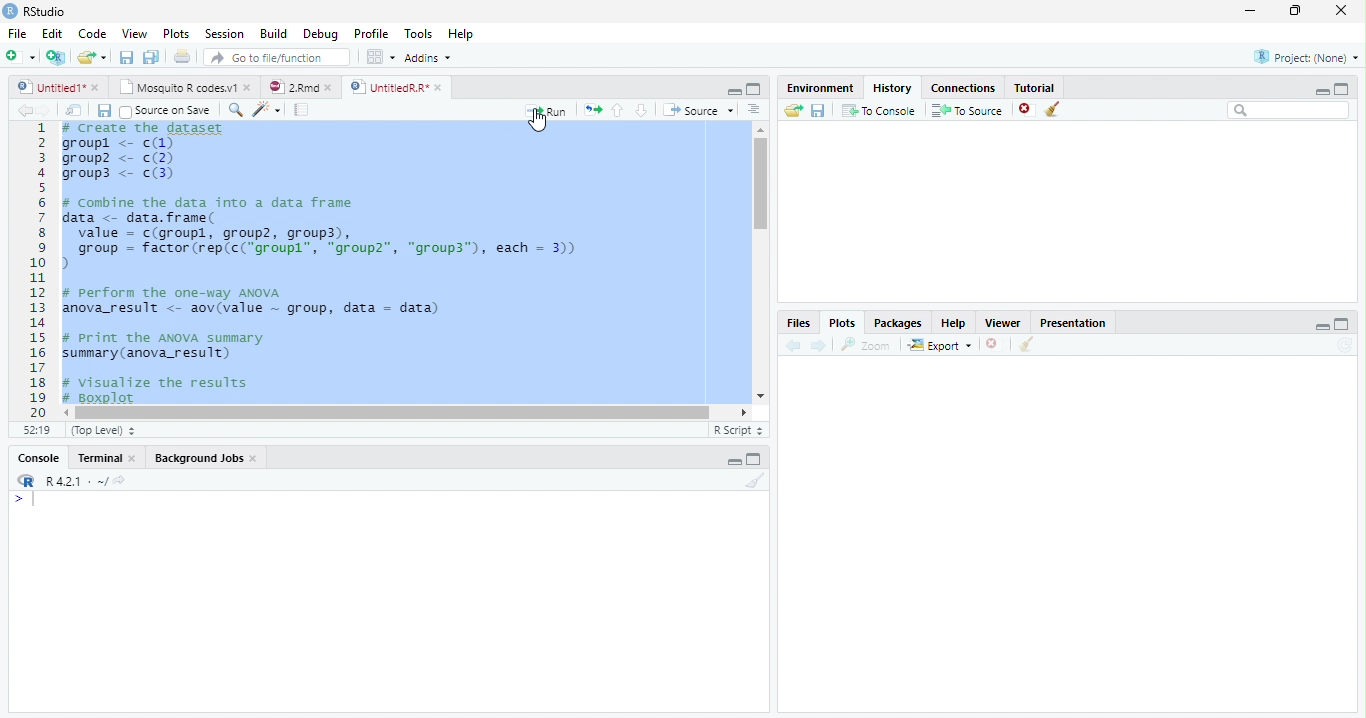 This screenshot has width=1366, height=718. What do you see at coordinates (183, 57) in the screenshot?
I see `Print  the current file` at bounding box center [183, 57].